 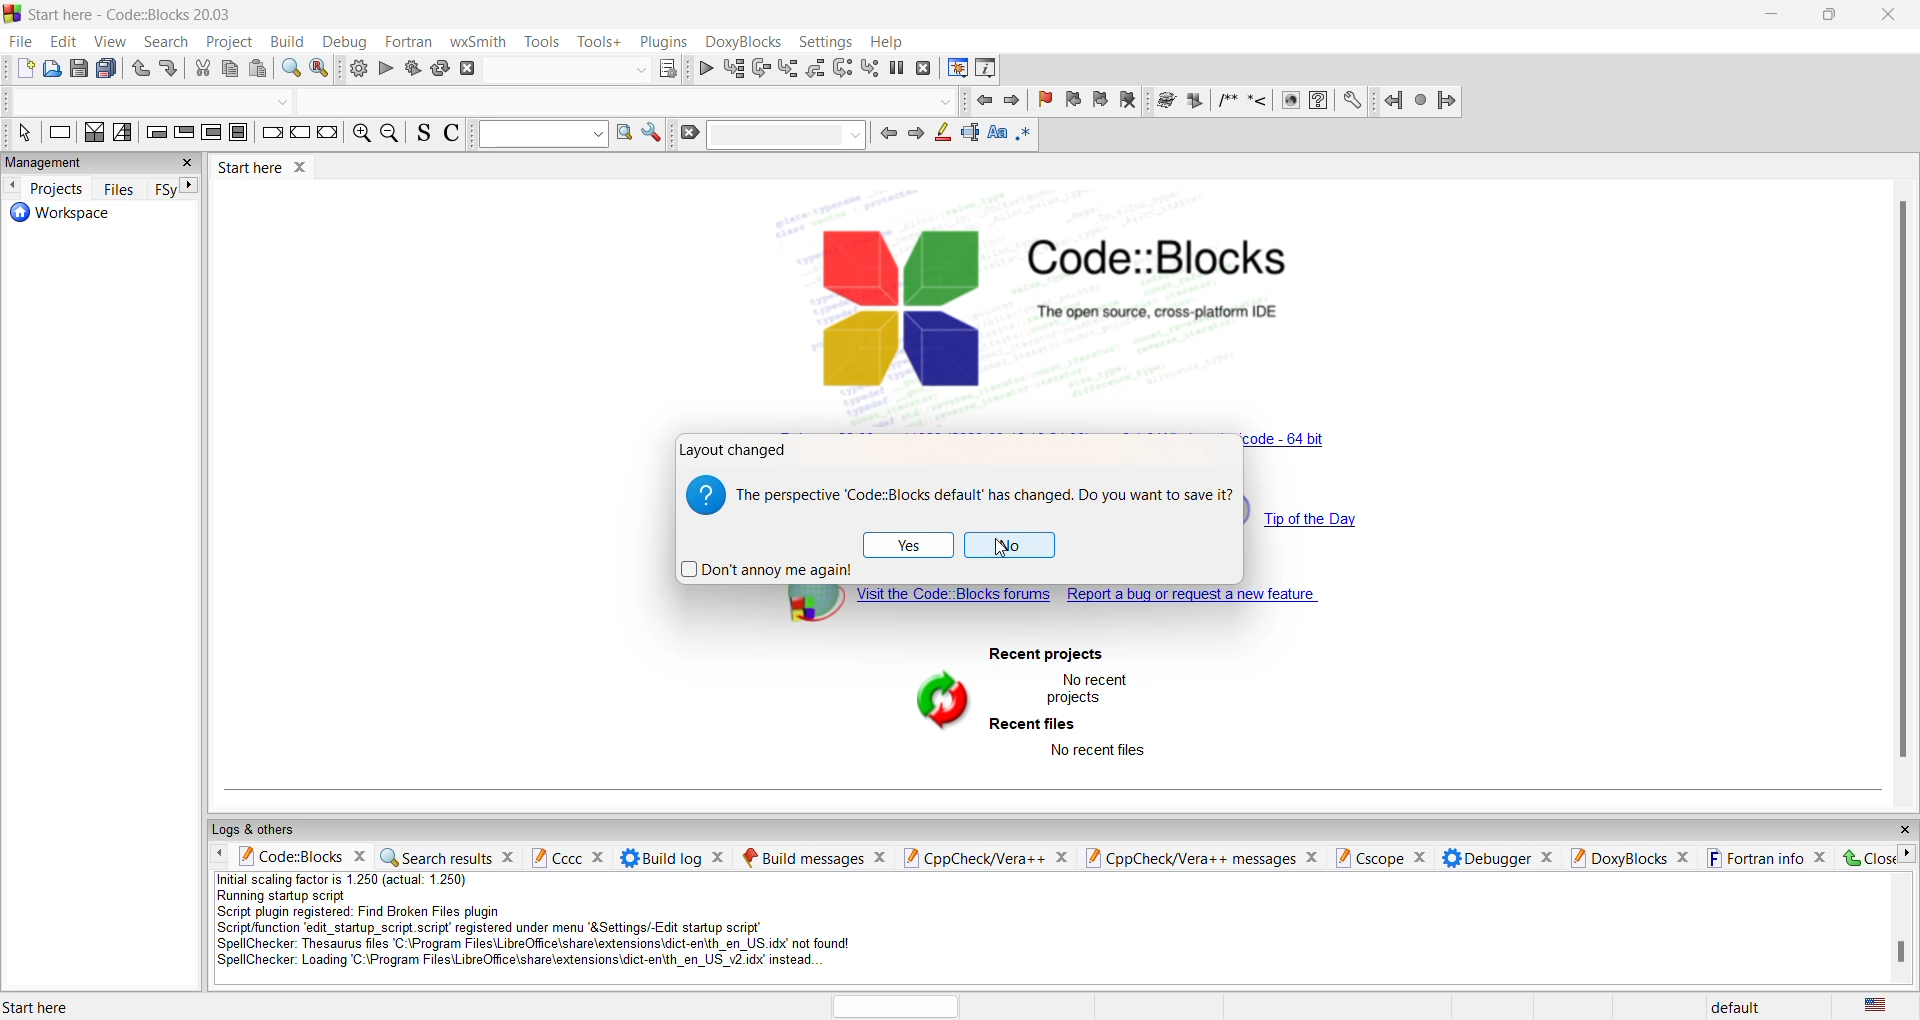 What do you see at coordinates (320, 68) in the screenshot?
I see `replace` at bounding box center [320, 68].